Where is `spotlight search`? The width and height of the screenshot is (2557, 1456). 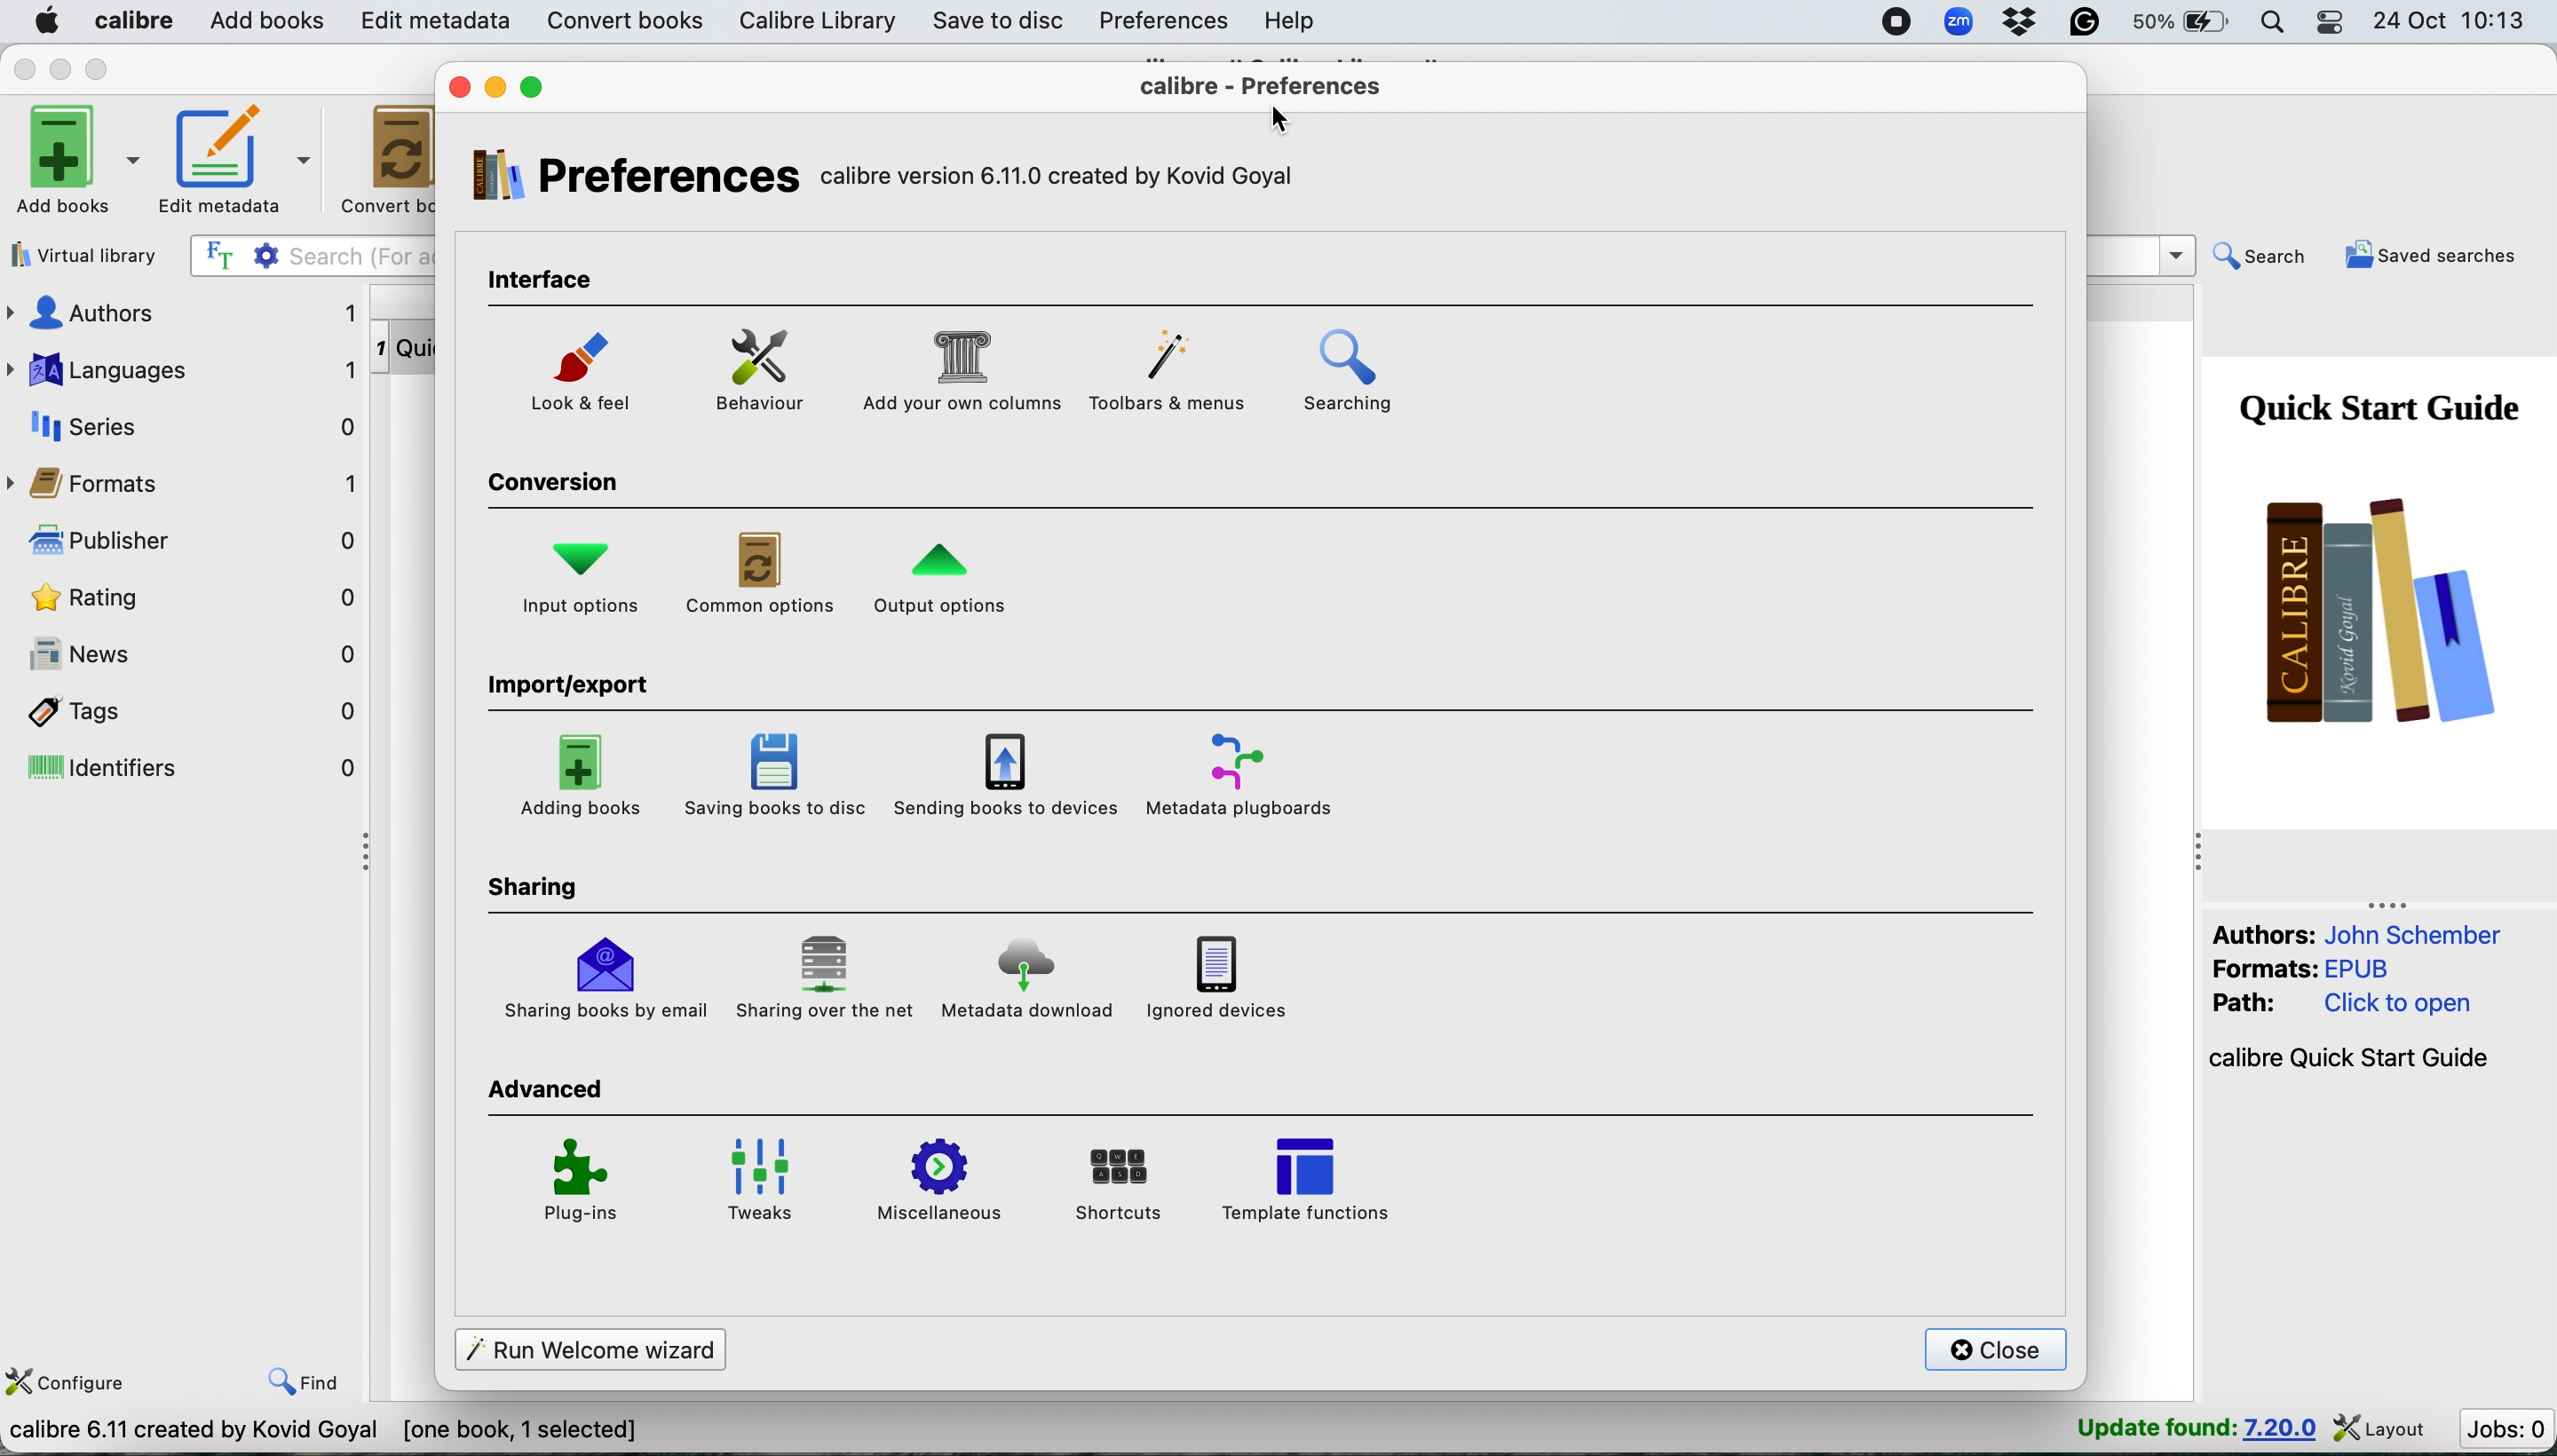
spotlight search is located at coordinates (2278, 24).